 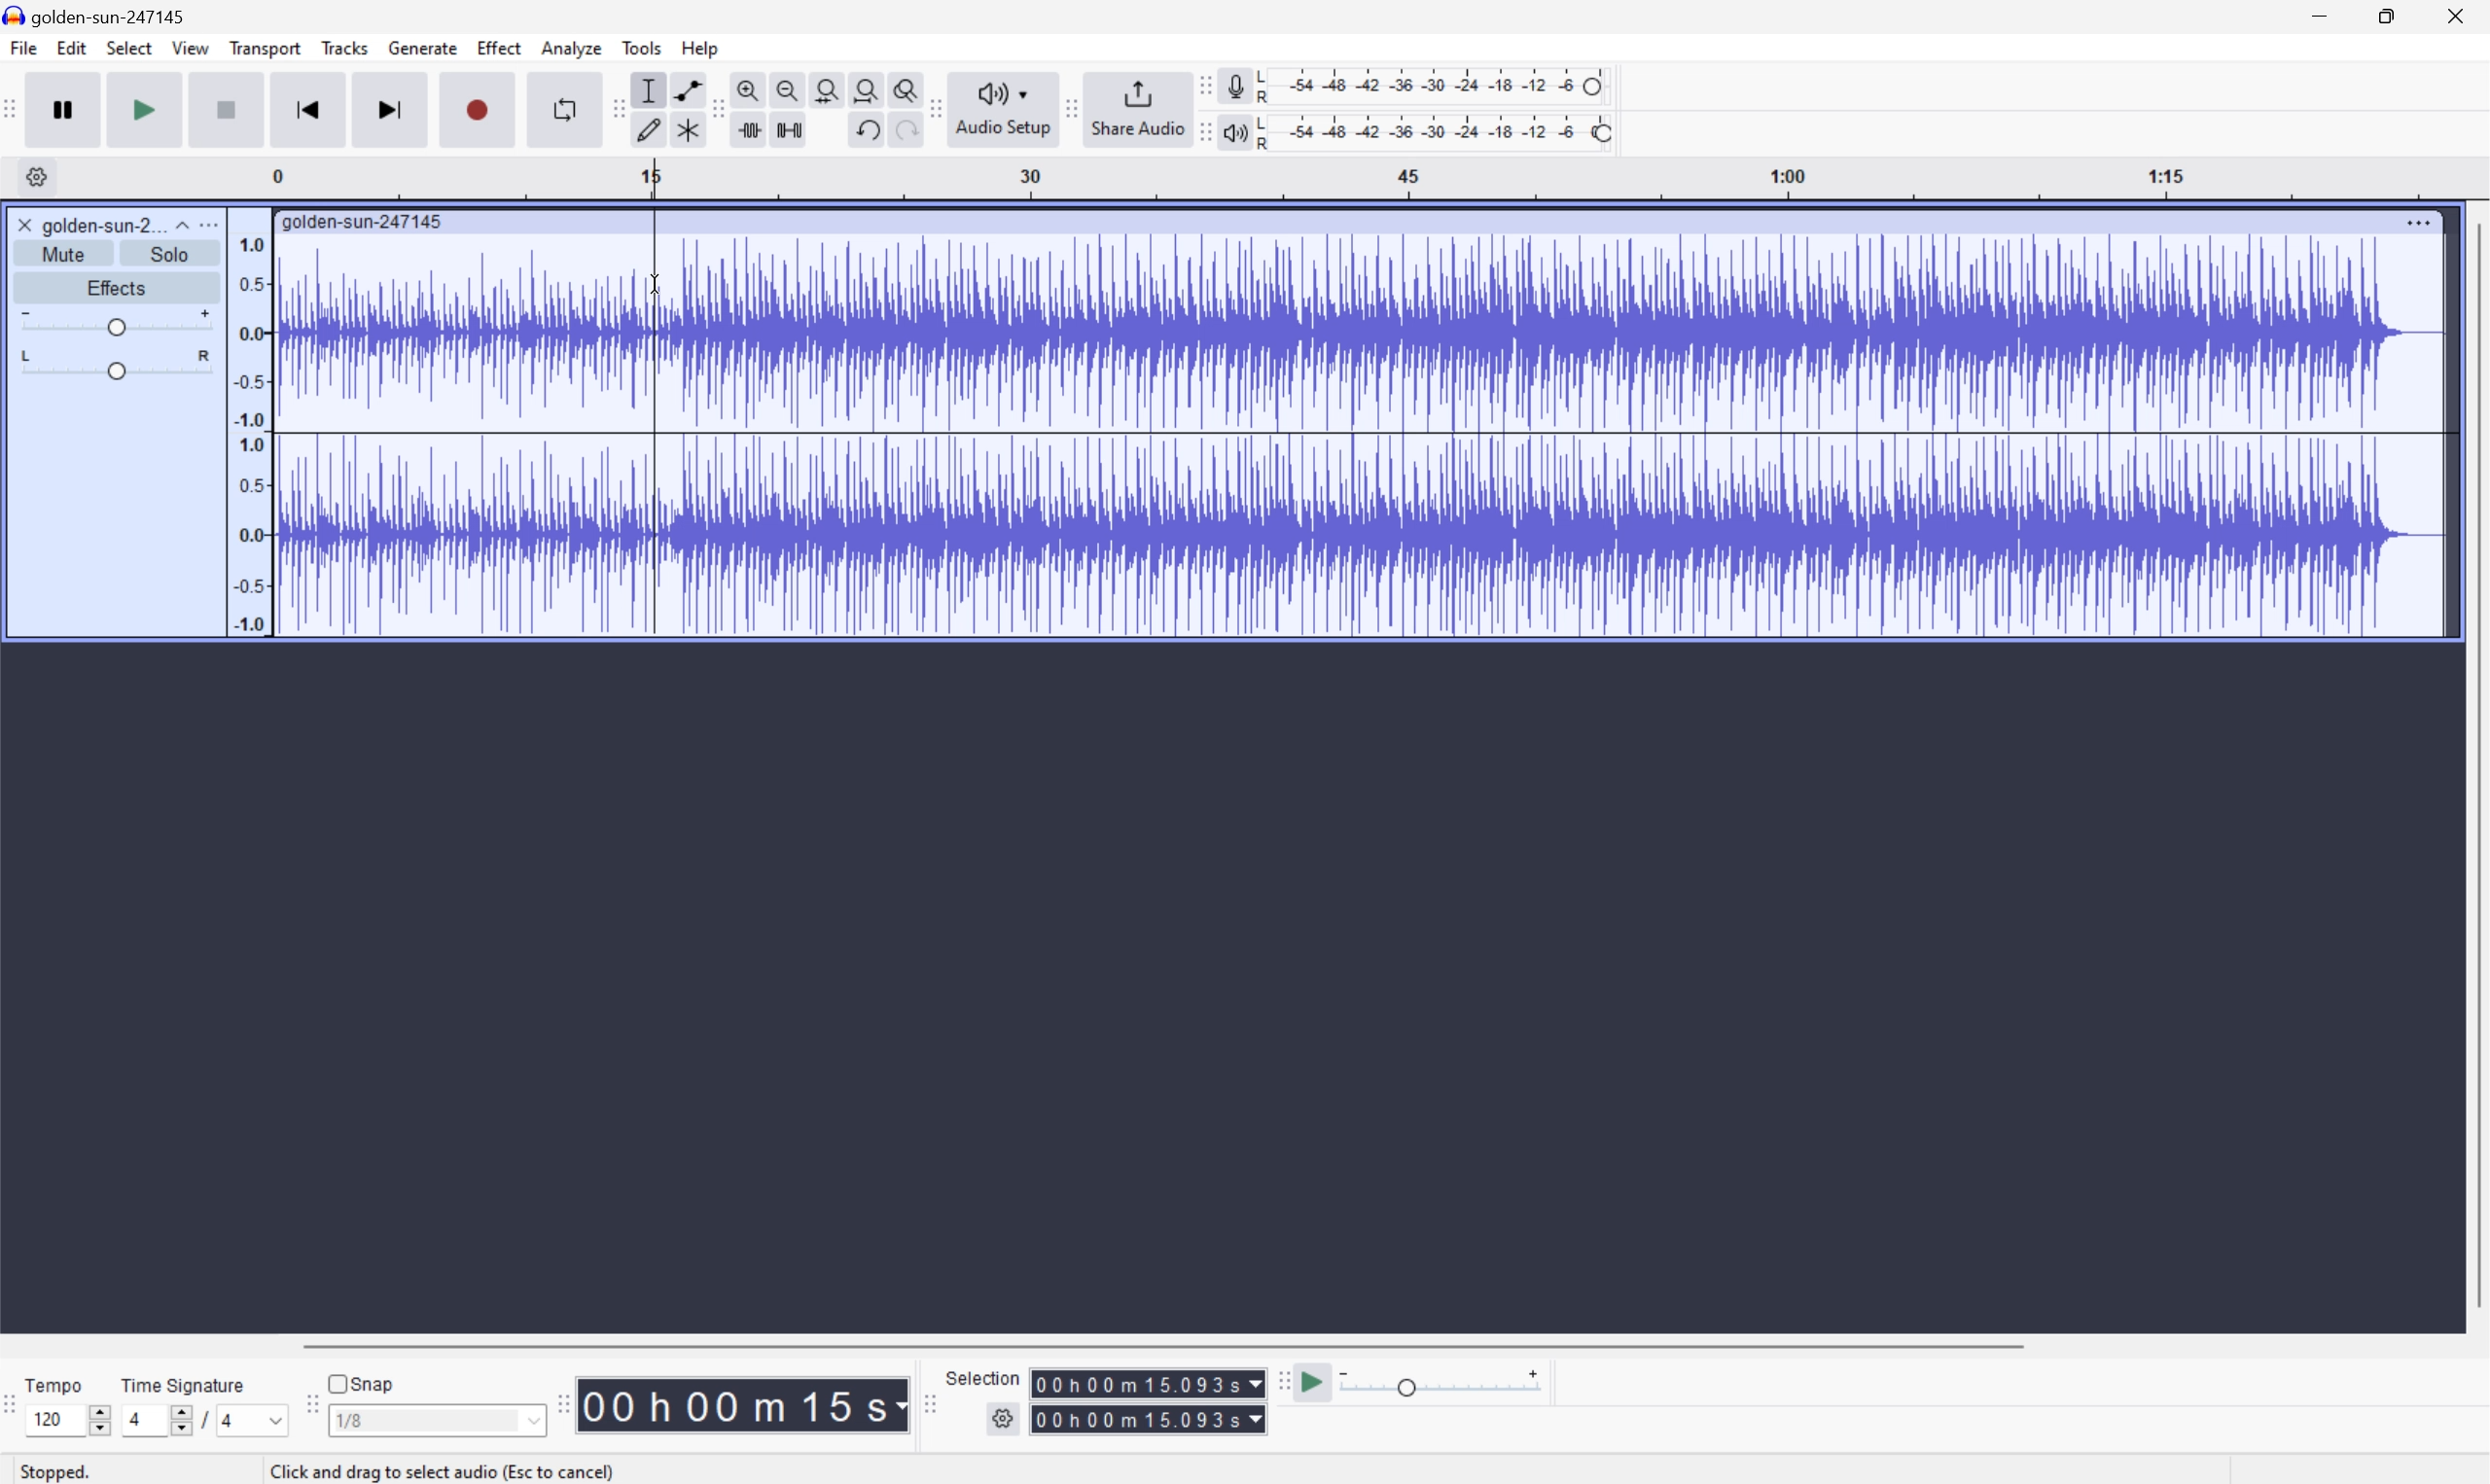 What do you see at coordinates (229, 1423) in the screenshot?
I see `4` at bounding box center [229, 1423].